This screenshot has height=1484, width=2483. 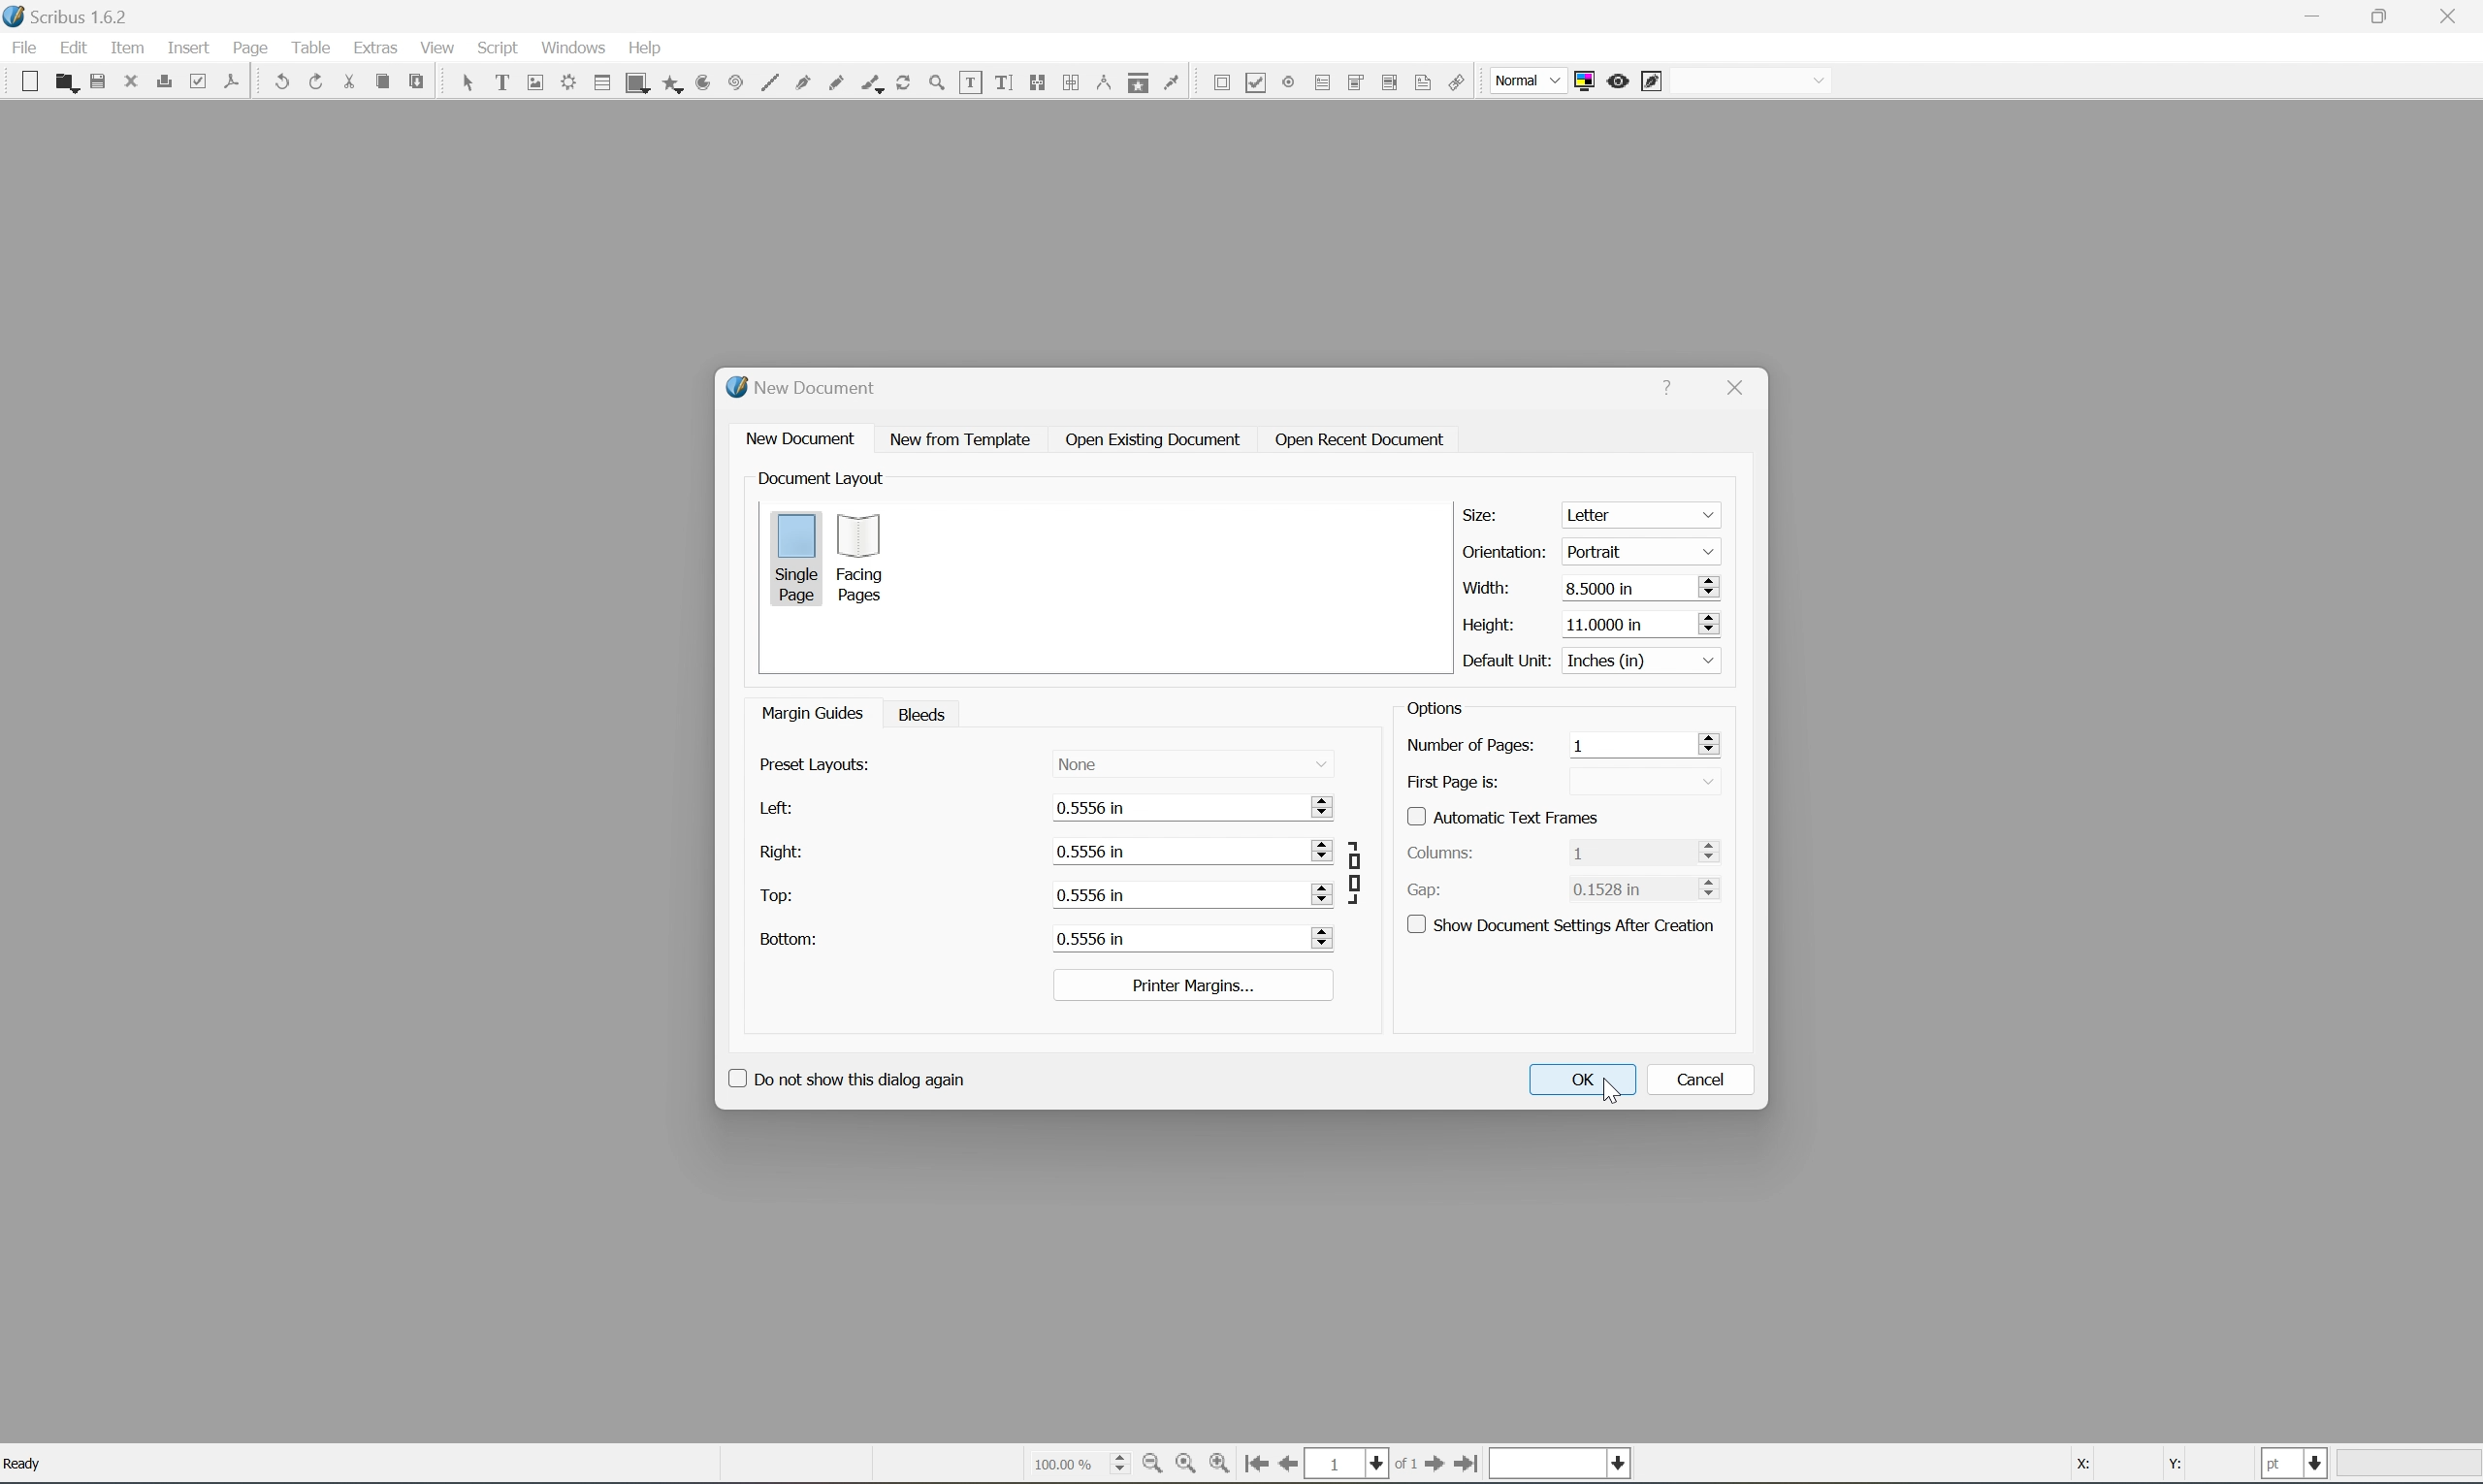 What do you see at coordinates (868, 556) in the screenshot?
I see `facing pages` at bounding box center [868, 556].